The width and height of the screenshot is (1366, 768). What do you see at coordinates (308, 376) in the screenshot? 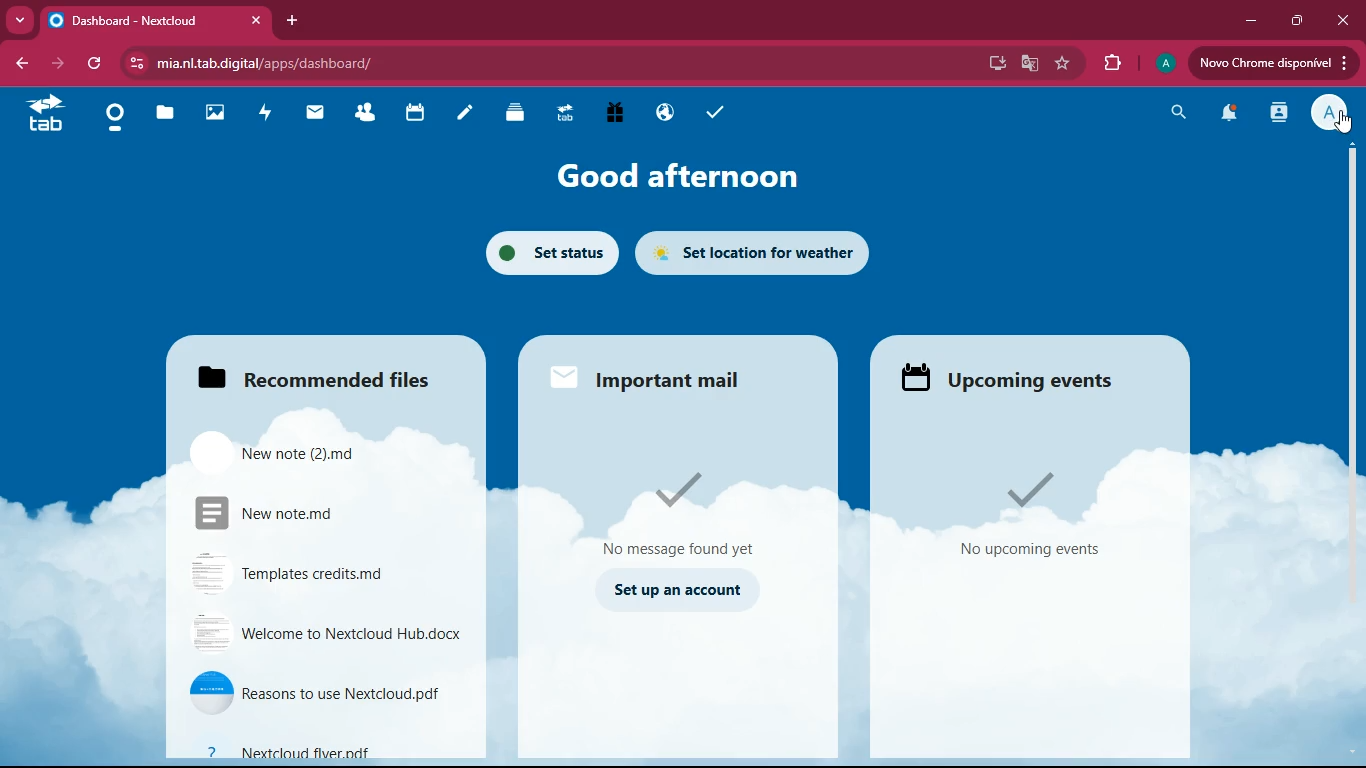
I see `files` at bounding box center [308, 376].